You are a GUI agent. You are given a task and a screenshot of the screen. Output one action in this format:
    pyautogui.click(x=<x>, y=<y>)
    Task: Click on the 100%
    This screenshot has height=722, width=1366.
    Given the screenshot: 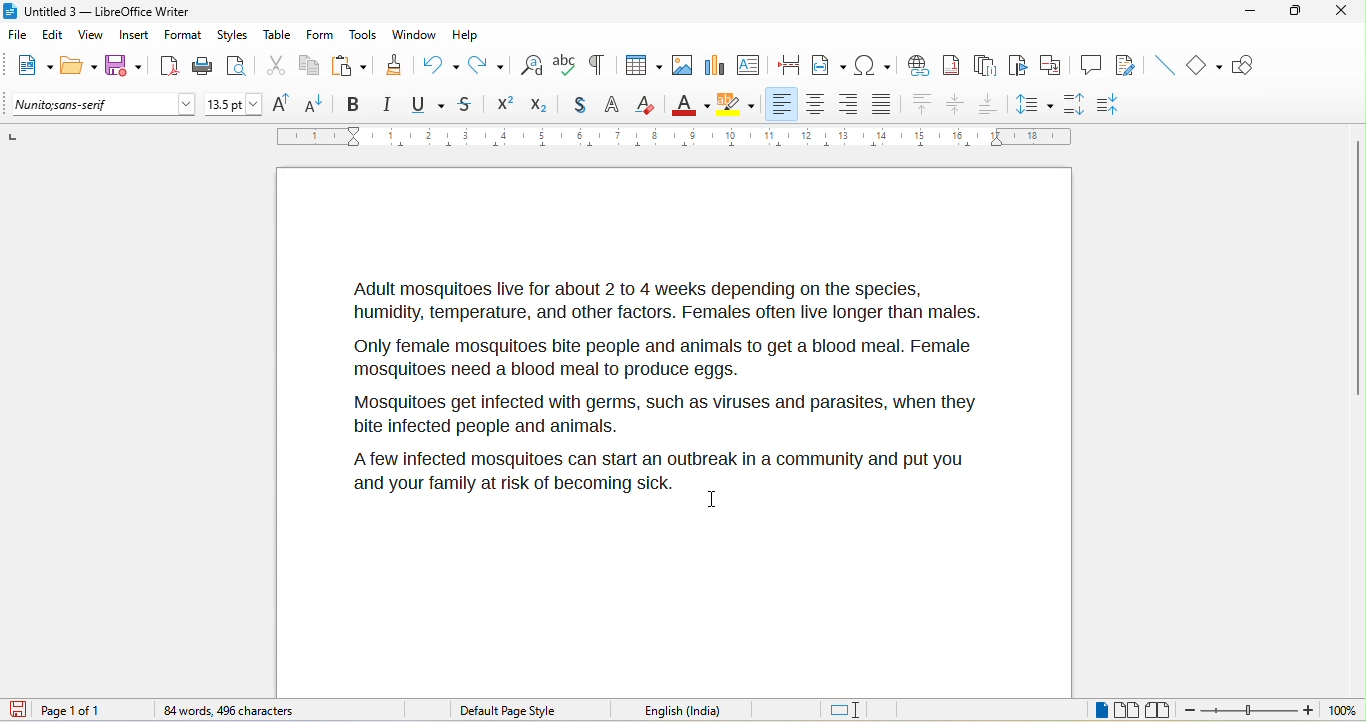 What is the action you would take?
    pyautogui.click(x=1342, y=711)
    